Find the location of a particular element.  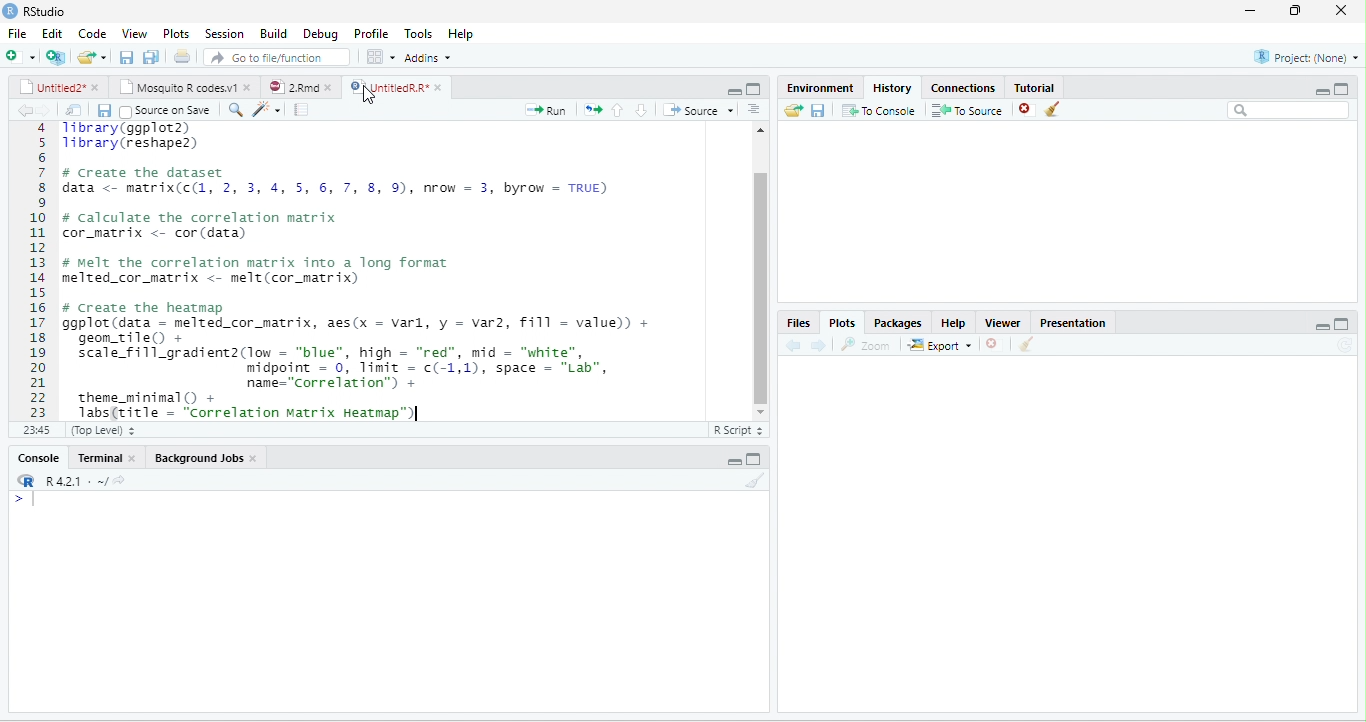

minimize is located at coordinates (1313, 89).